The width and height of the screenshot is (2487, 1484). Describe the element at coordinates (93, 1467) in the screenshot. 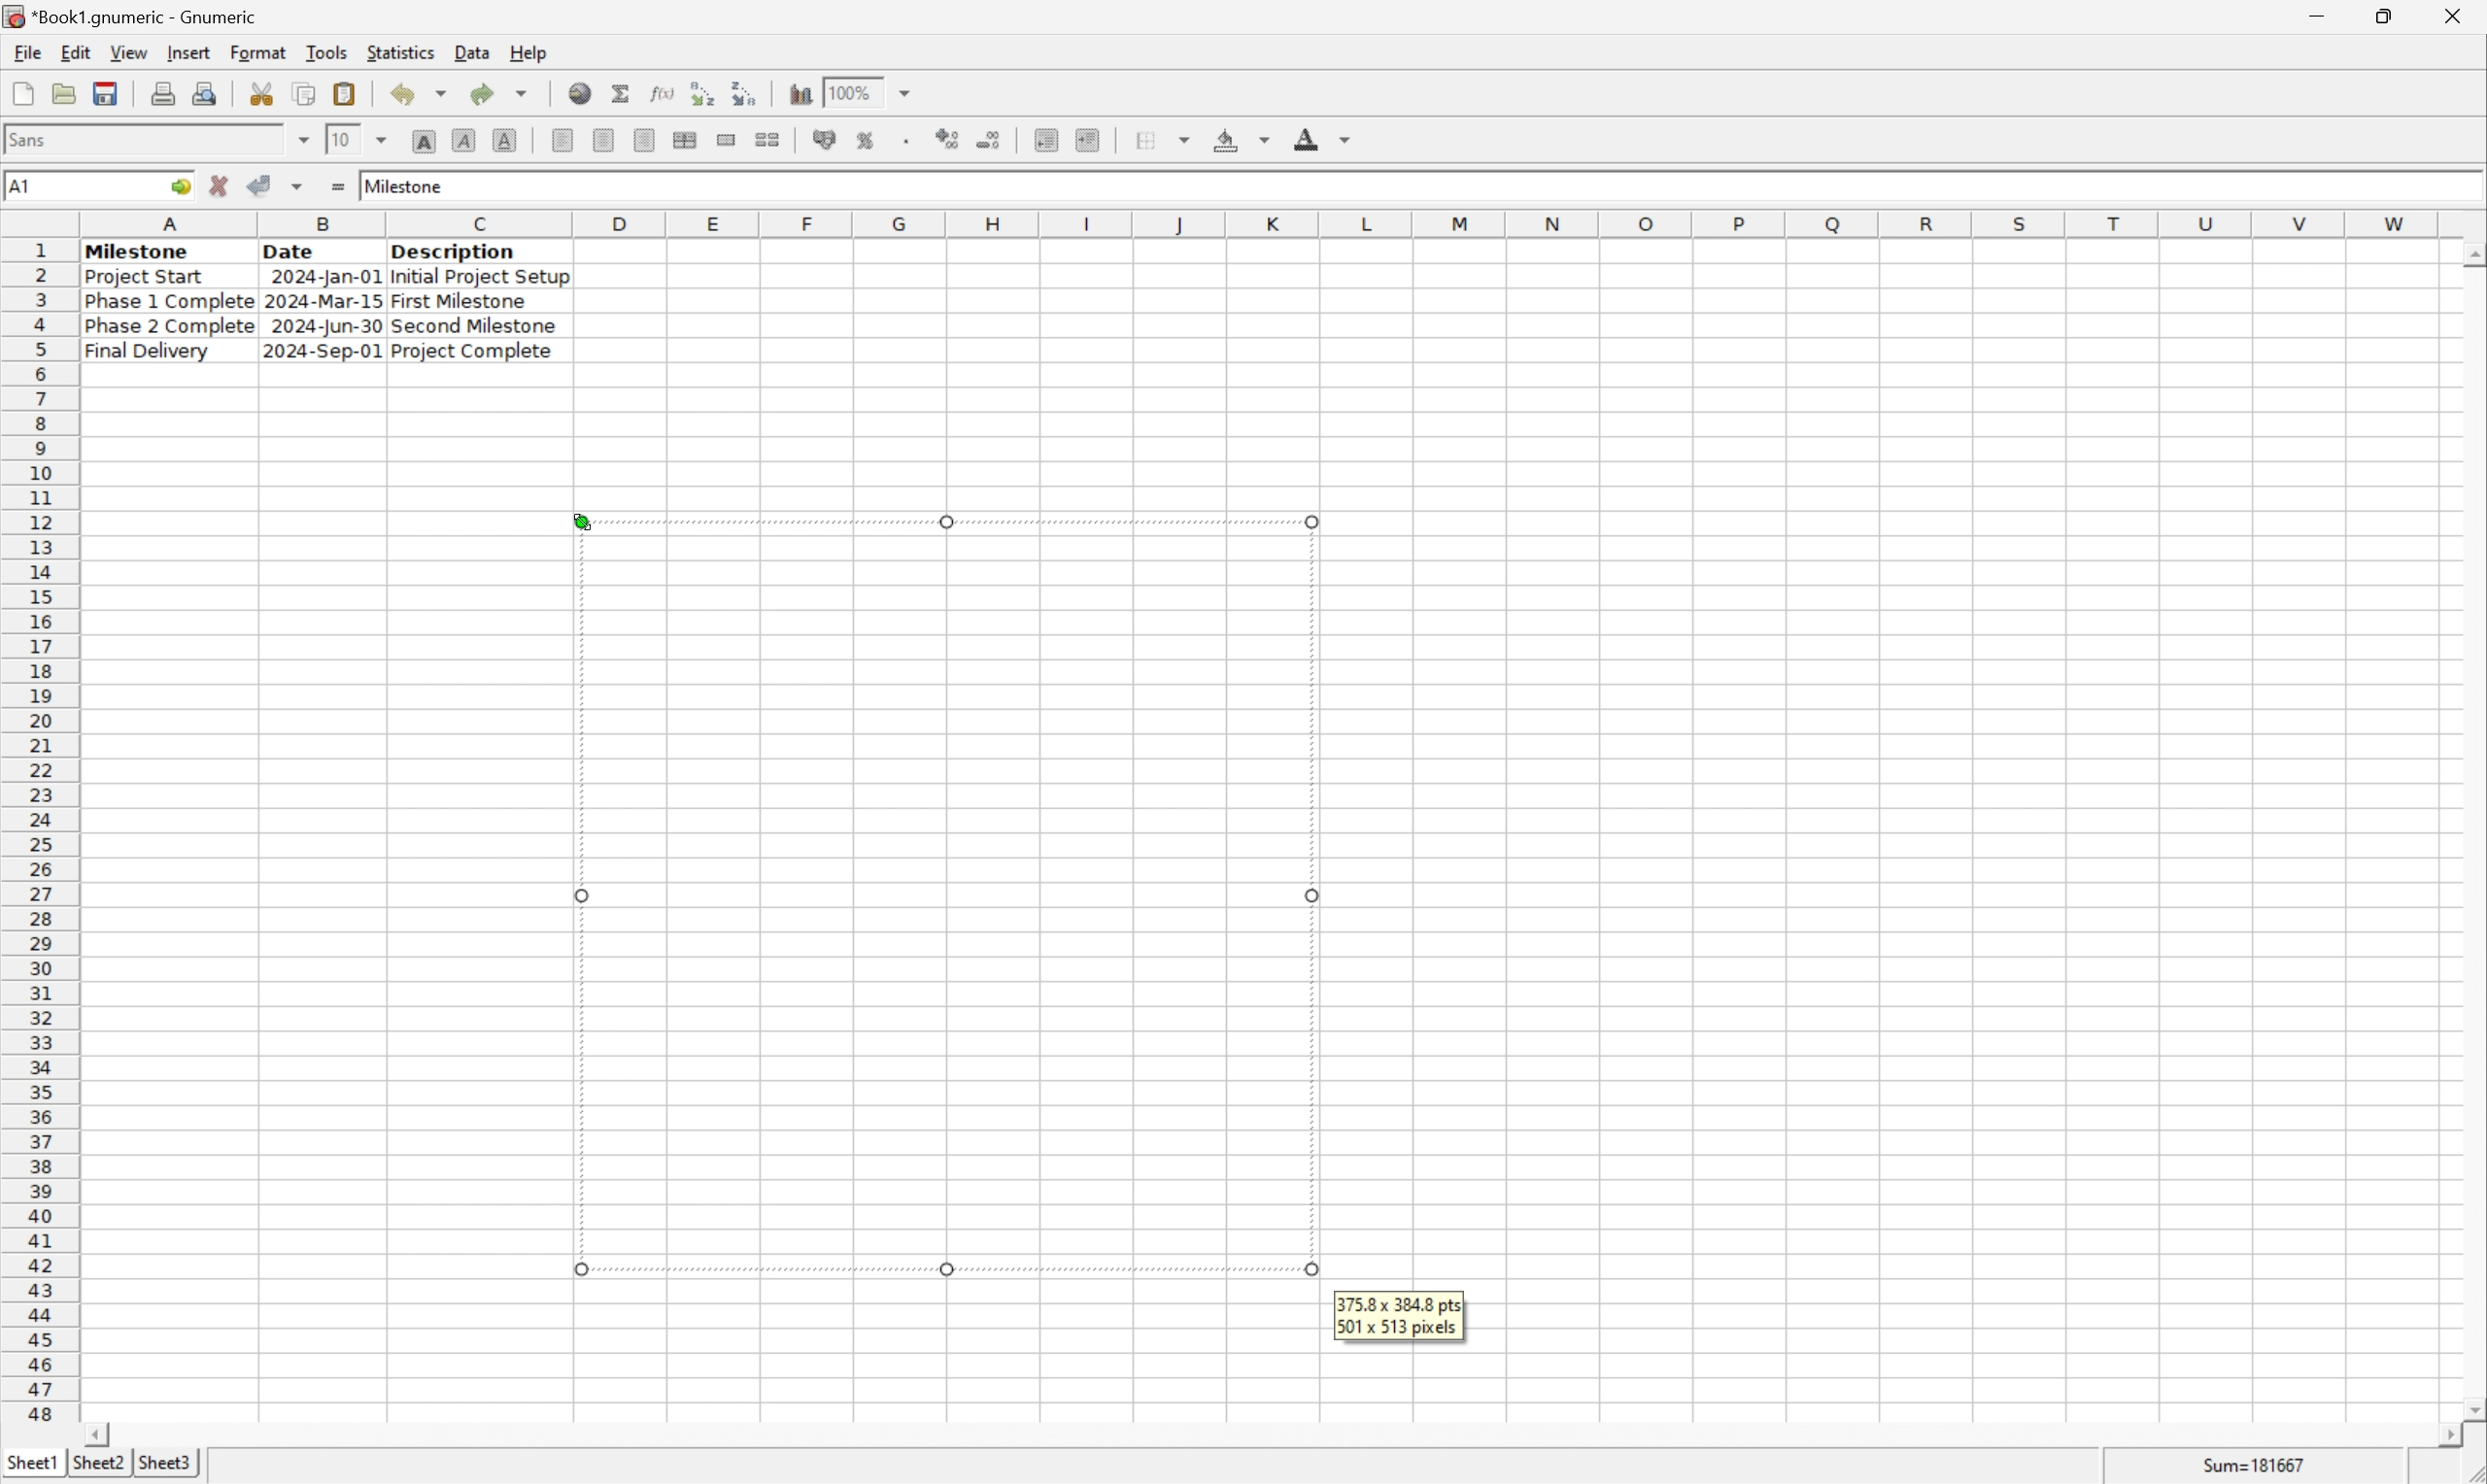

I see `sheet2` at that location.